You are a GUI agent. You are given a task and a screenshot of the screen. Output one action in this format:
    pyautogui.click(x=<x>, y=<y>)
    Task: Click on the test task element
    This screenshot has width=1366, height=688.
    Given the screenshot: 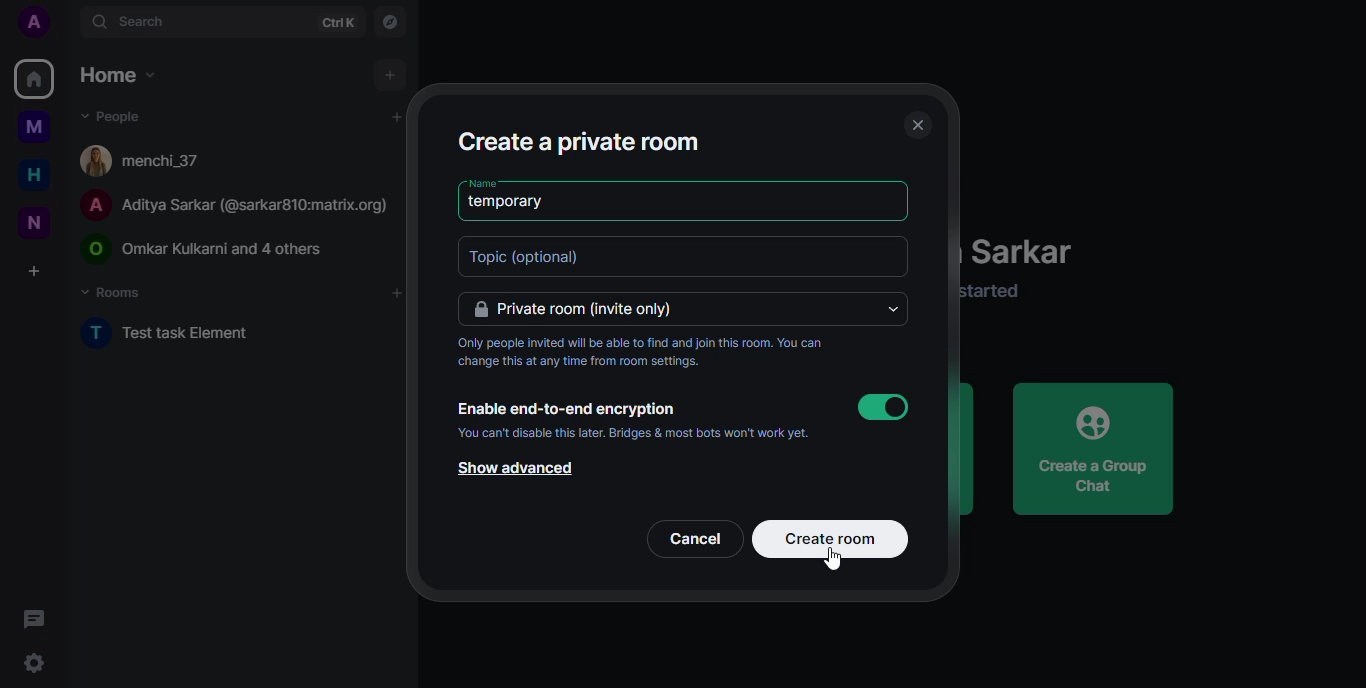 What is the action you would take?
    pyautogui.click(x=183, y=336)
    